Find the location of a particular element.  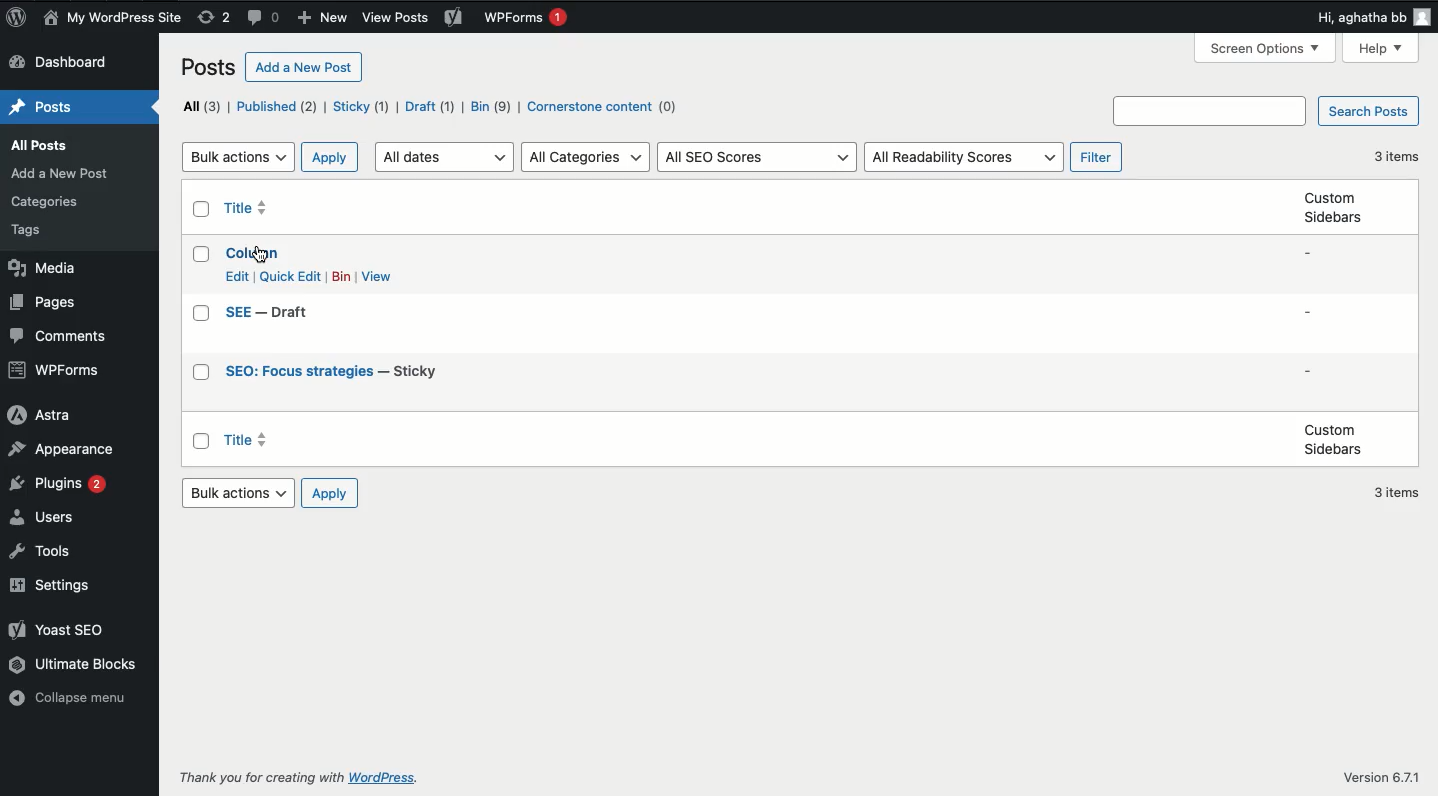

Tools is located at coordinates (42, 550).